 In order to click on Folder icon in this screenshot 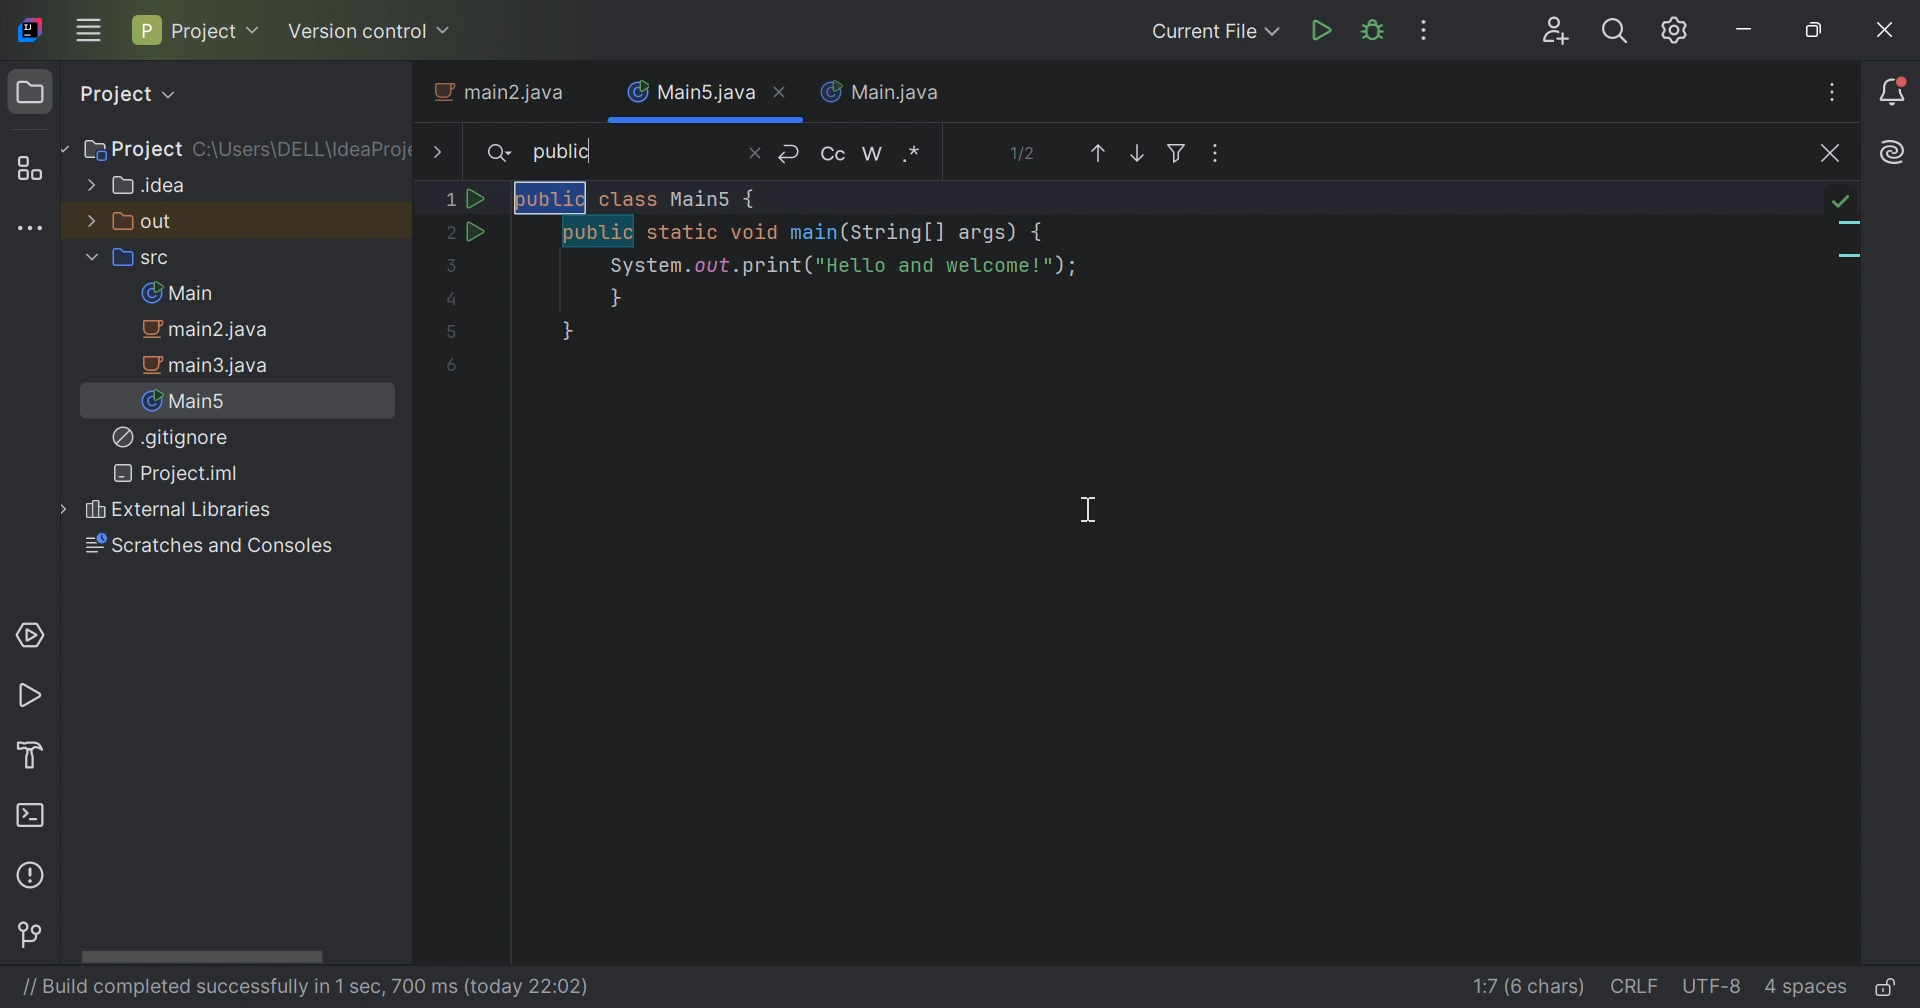, I will do `click(29, 92)`.